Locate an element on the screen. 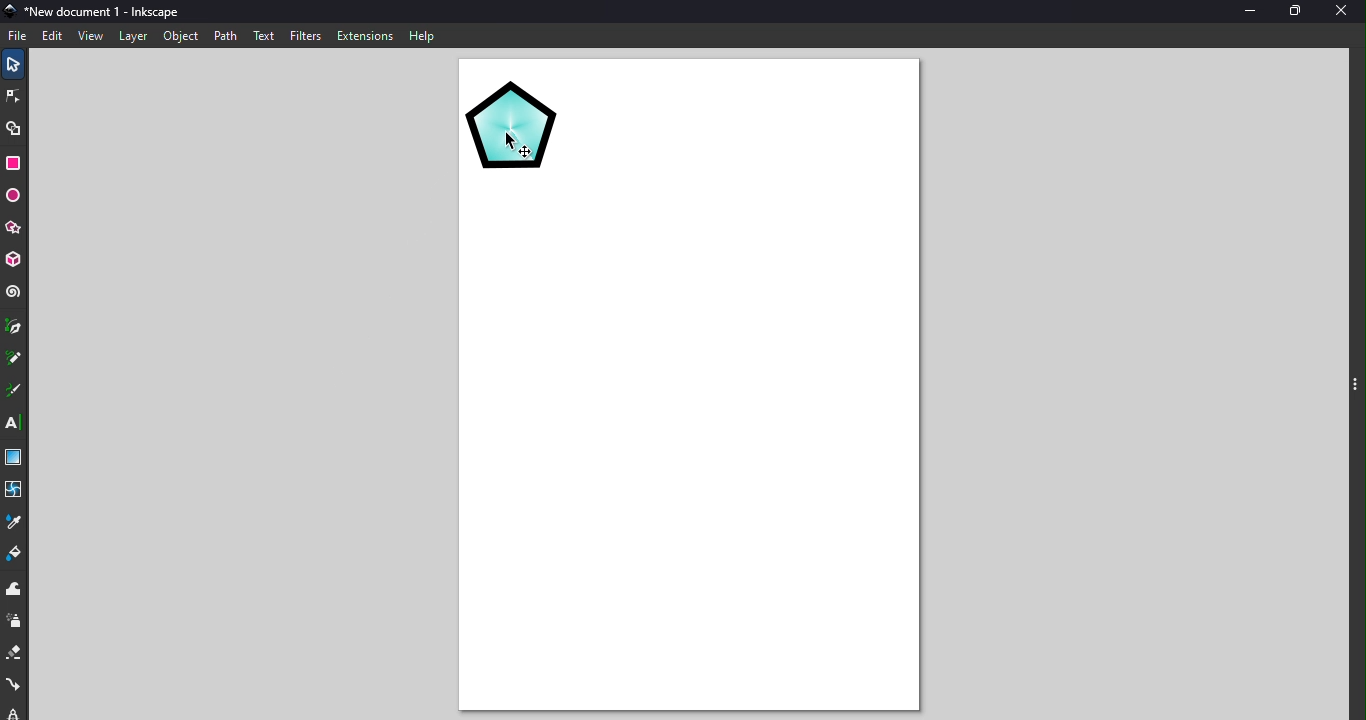  Node tool is located at coordinates (15, 93).